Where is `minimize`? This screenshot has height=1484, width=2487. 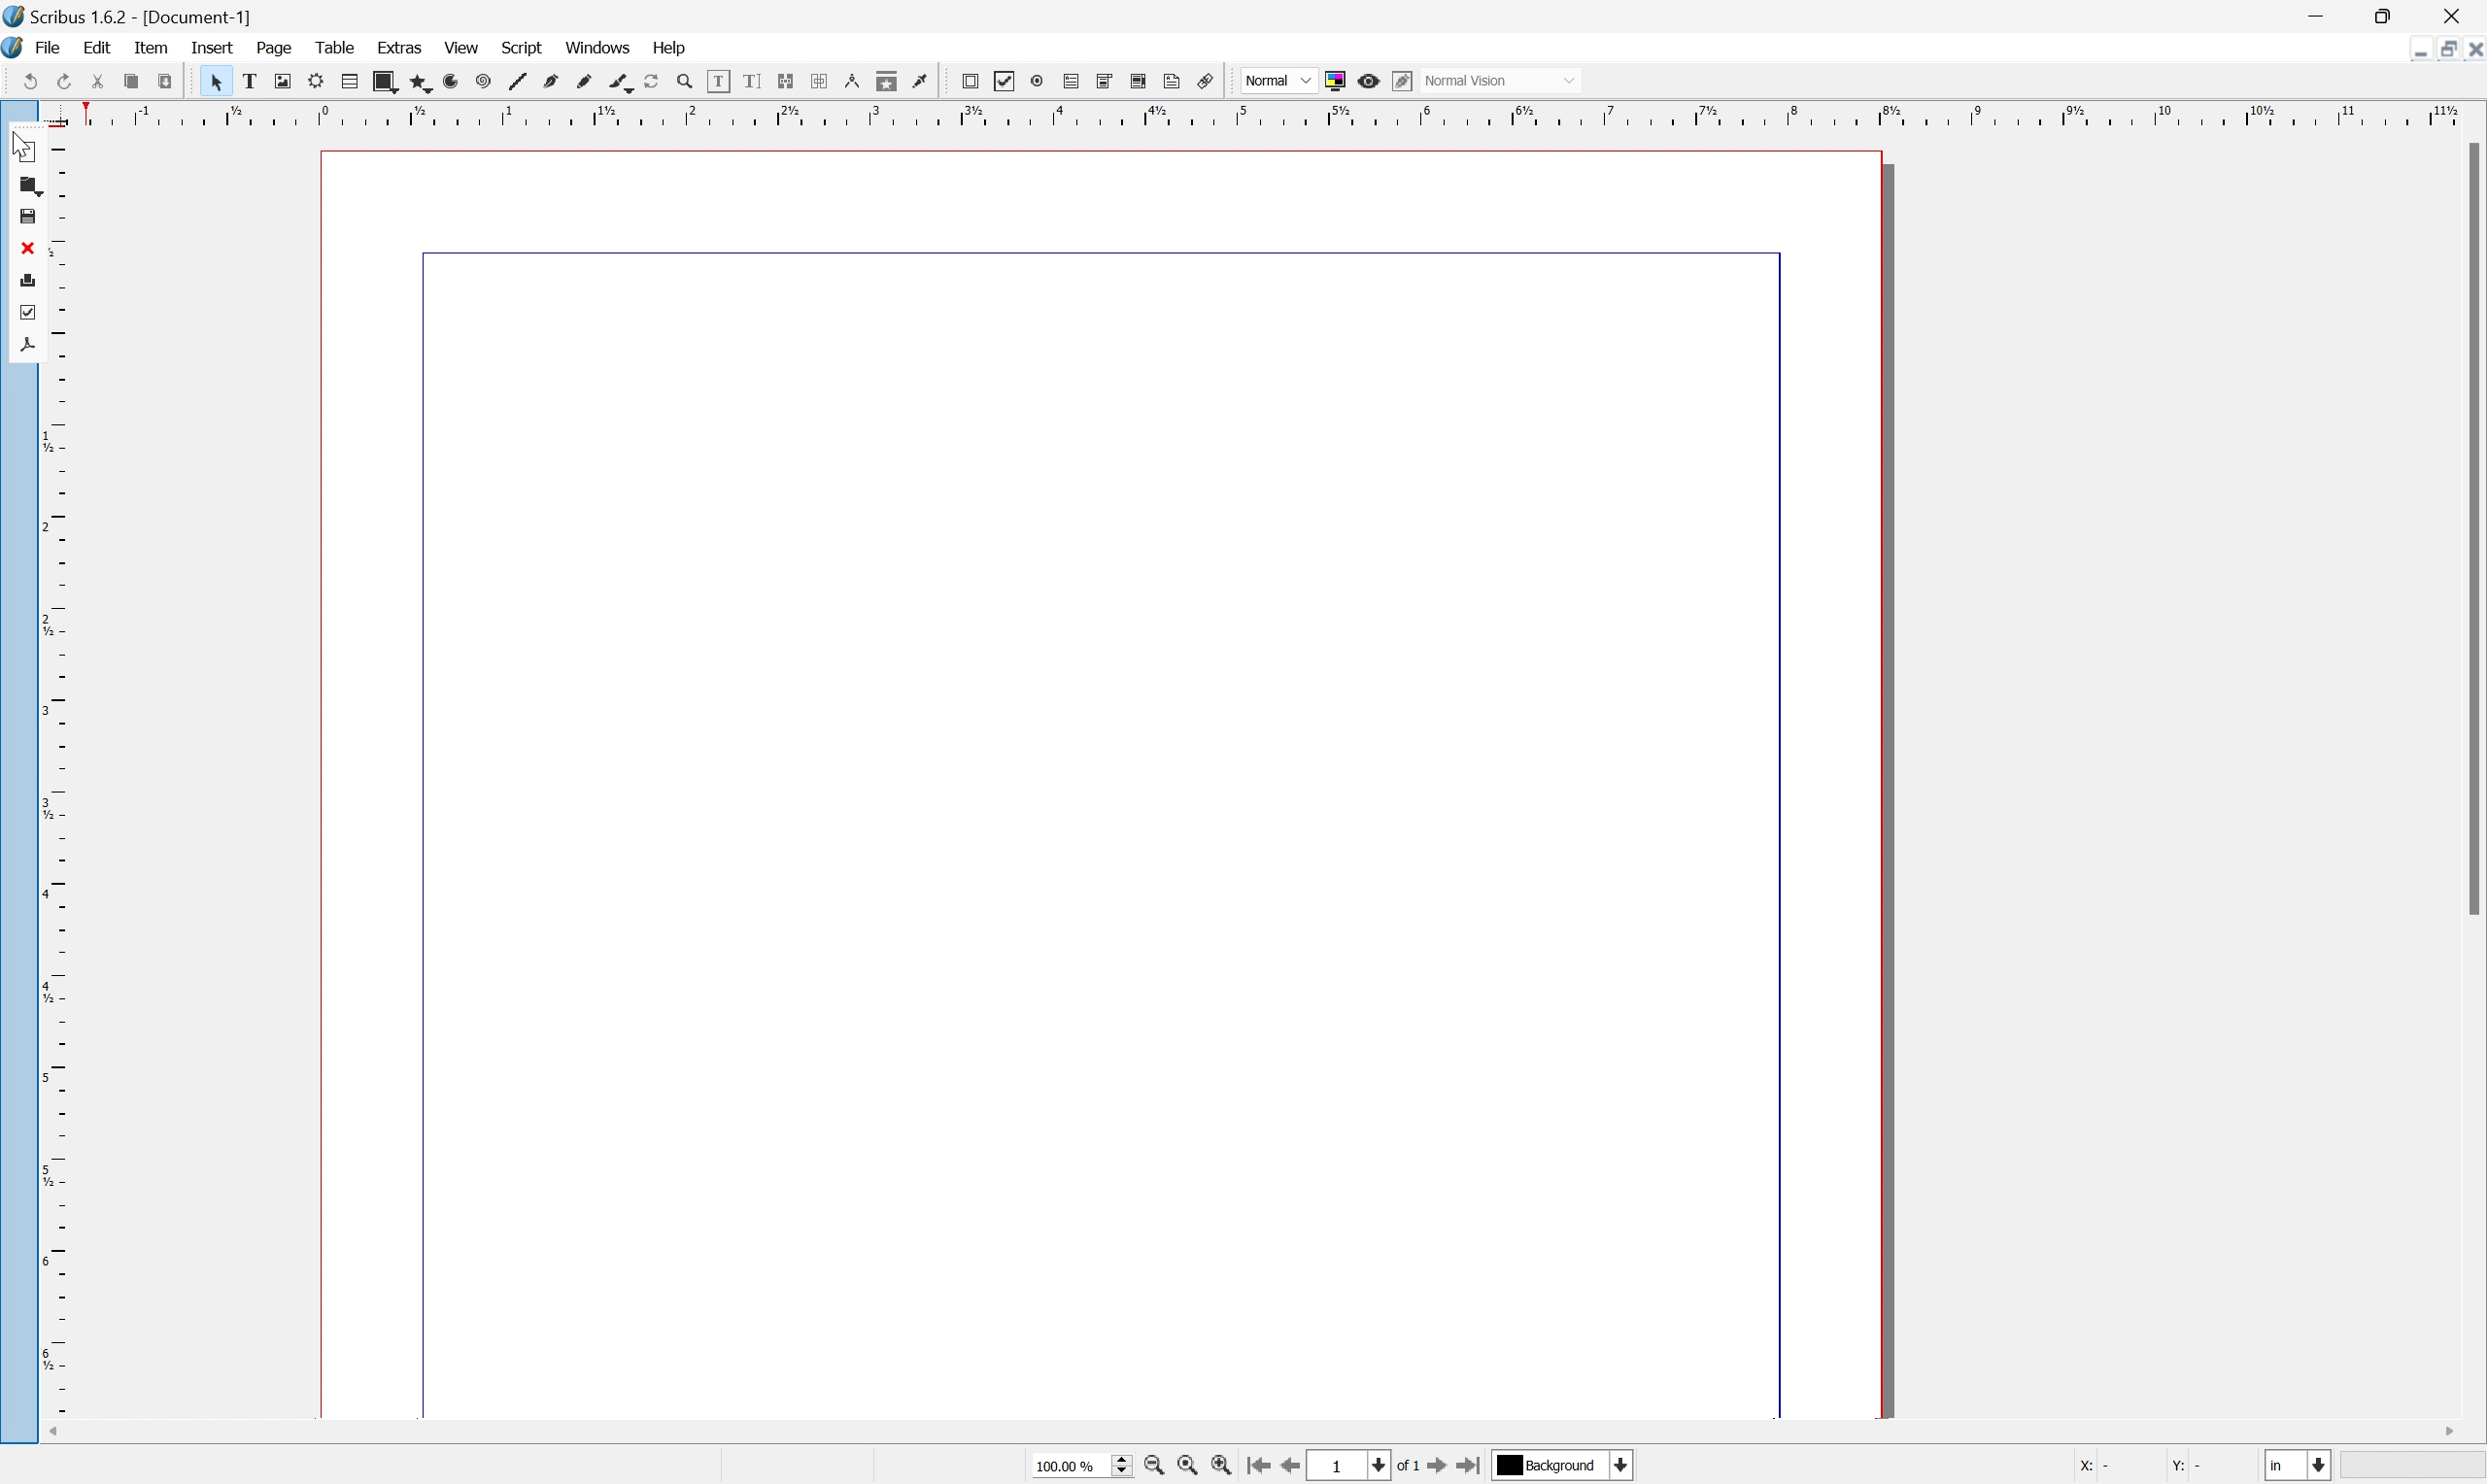
minimize is located at coordinates (2315, 14).